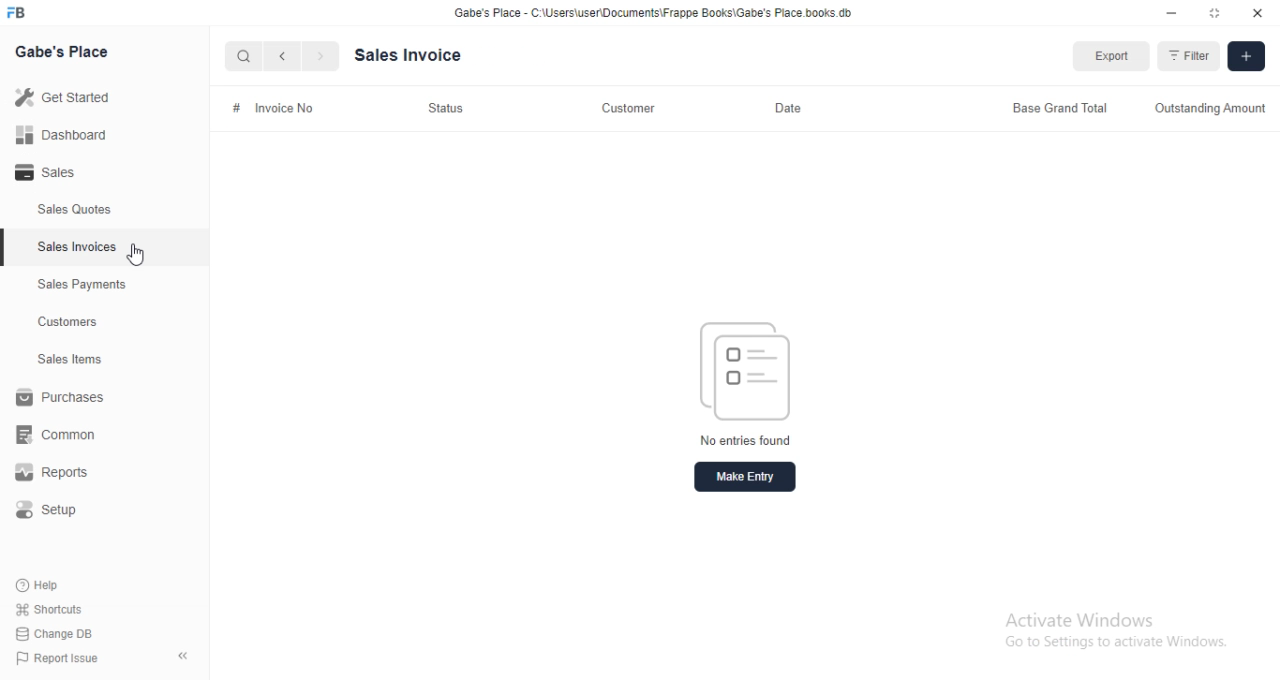 This screenshot has width=1280, height=680. What do you see at coordinates (319, 54) in the screenshot?
I see `Next` at bounding box center [319, 54].